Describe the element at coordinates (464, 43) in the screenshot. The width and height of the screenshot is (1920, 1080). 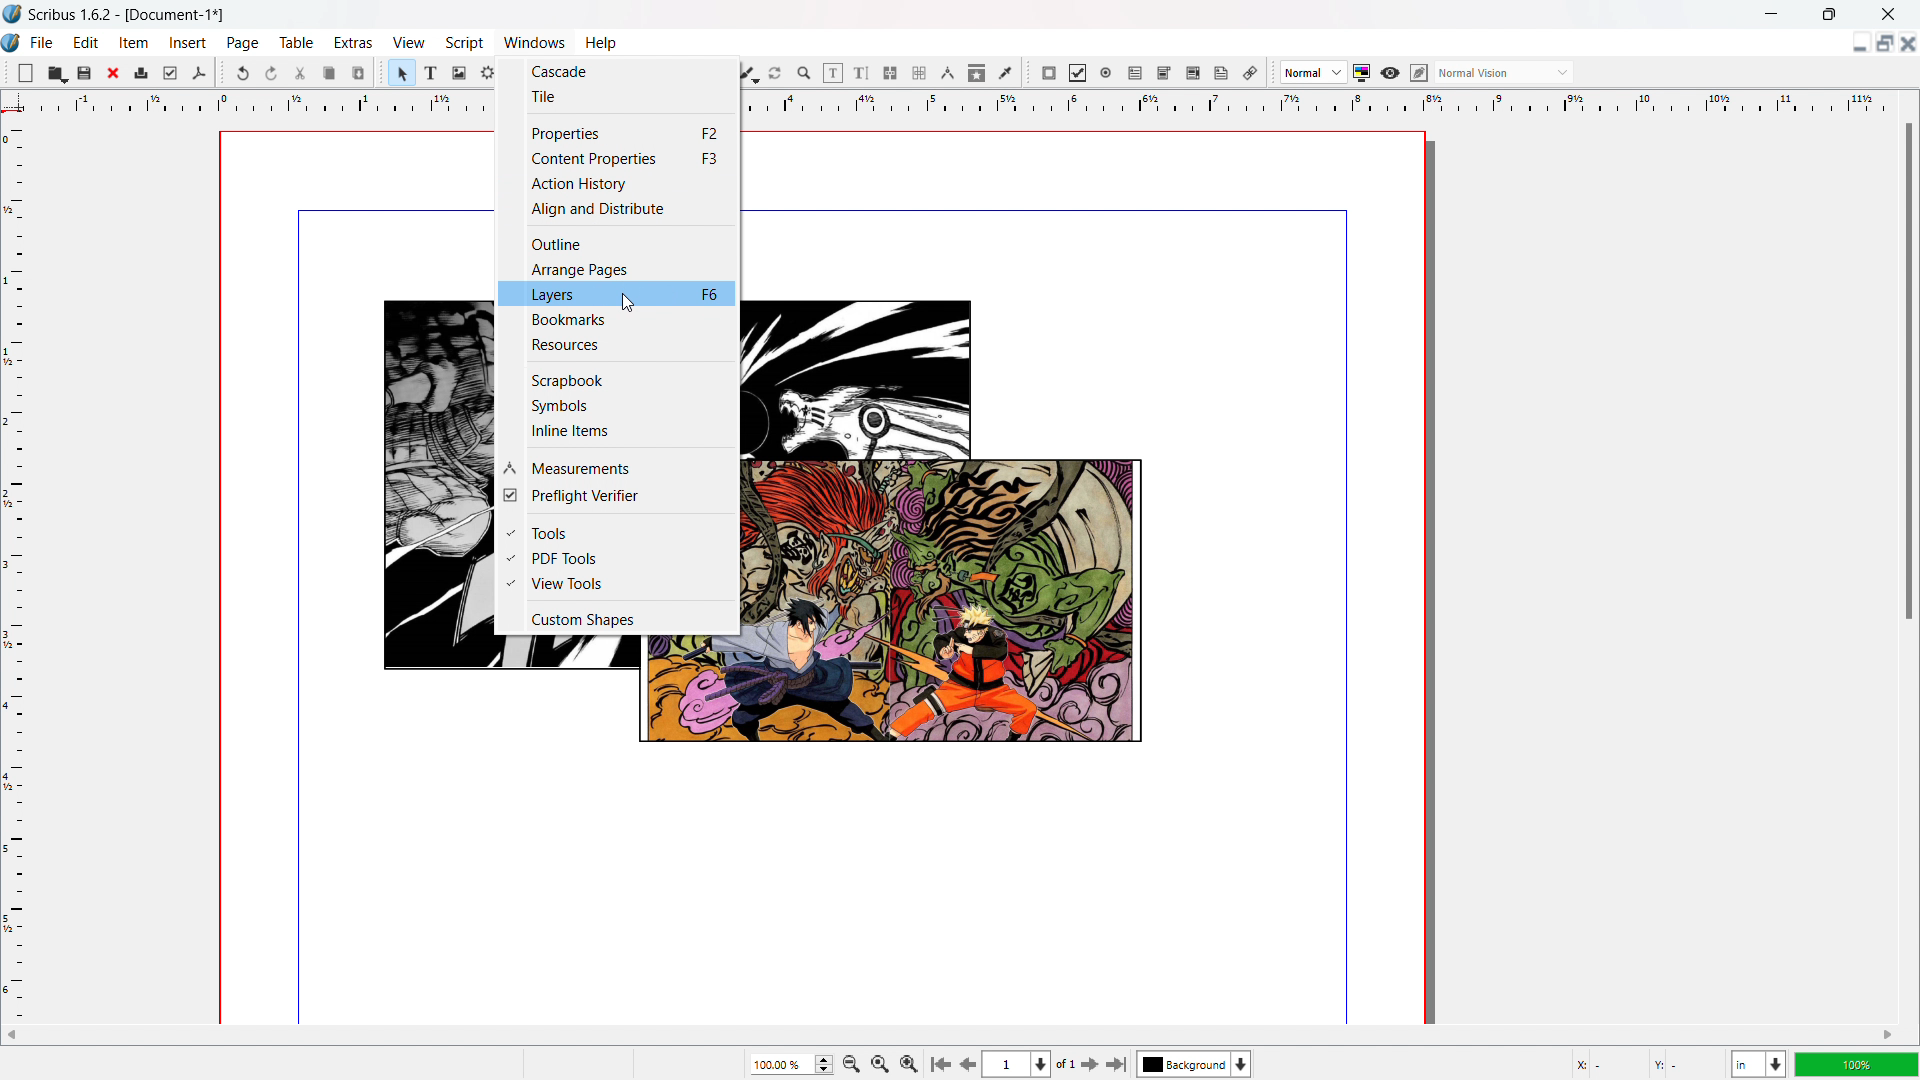
I see `script` at that location.